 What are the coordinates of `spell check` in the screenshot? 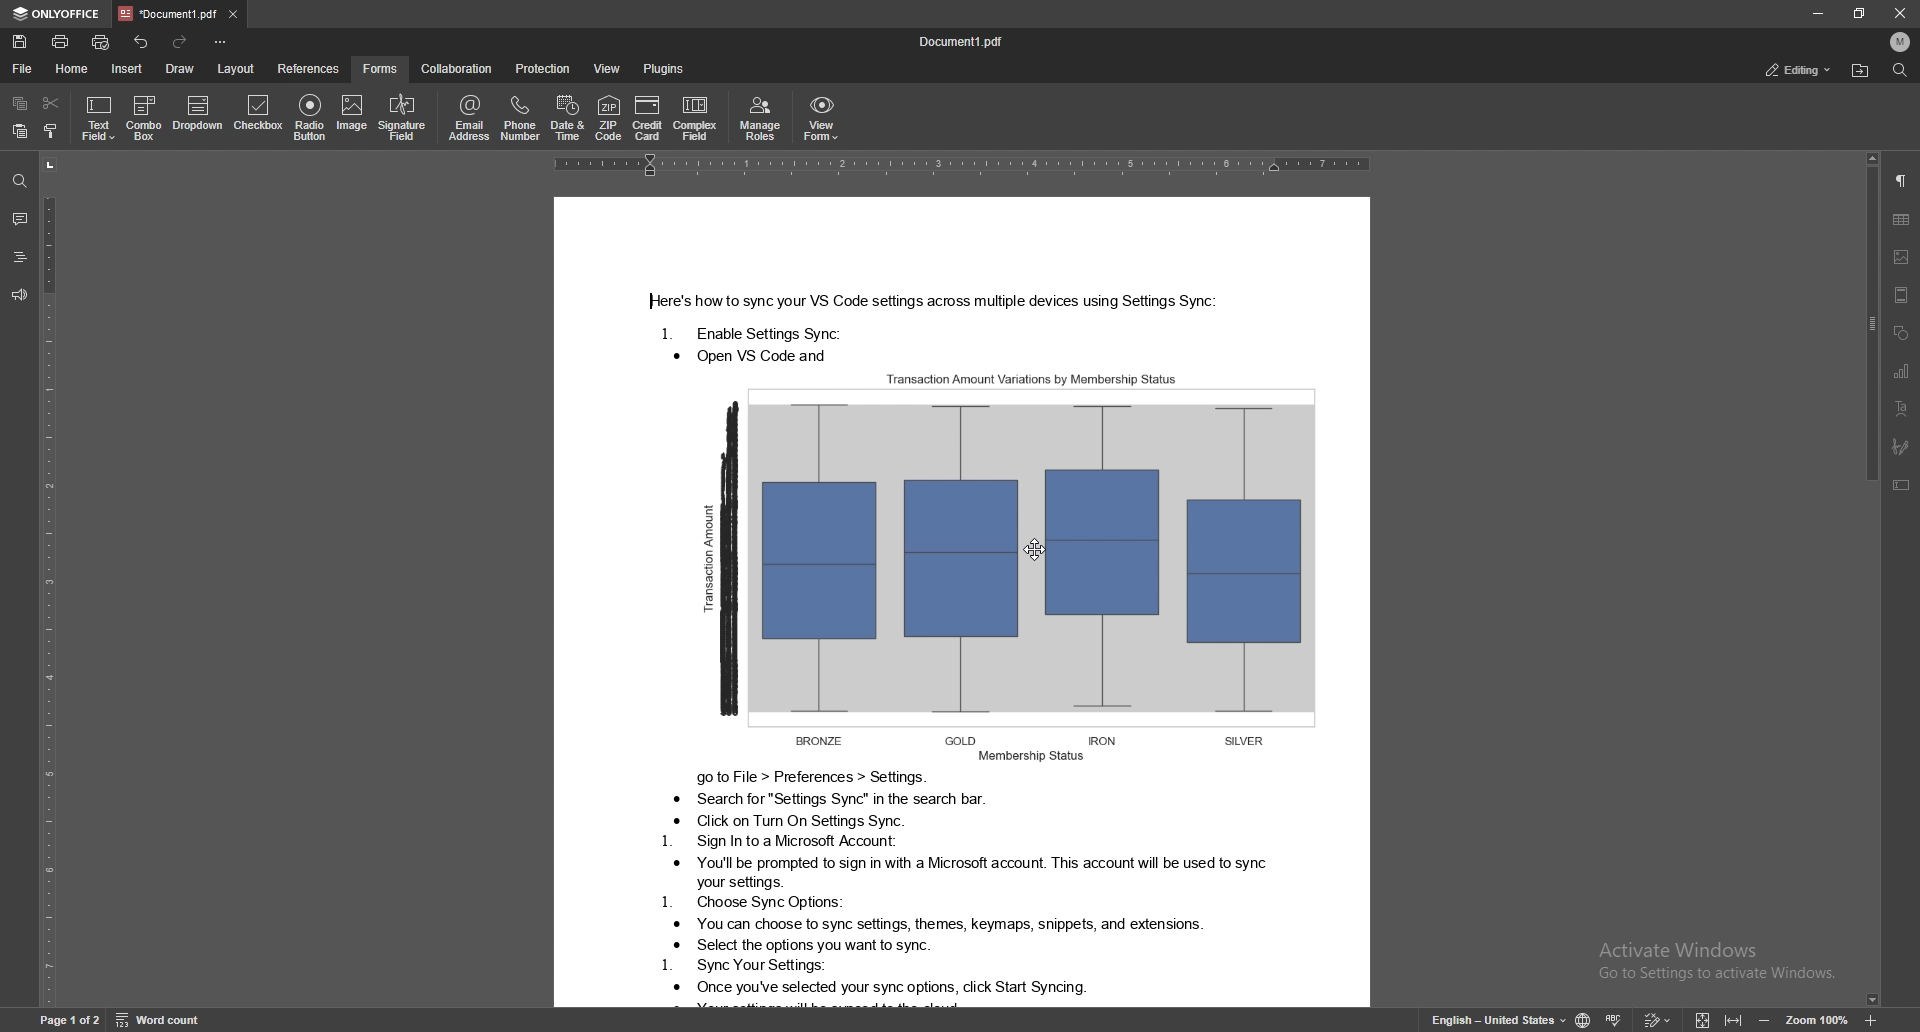 It's located at (1612, 1020).